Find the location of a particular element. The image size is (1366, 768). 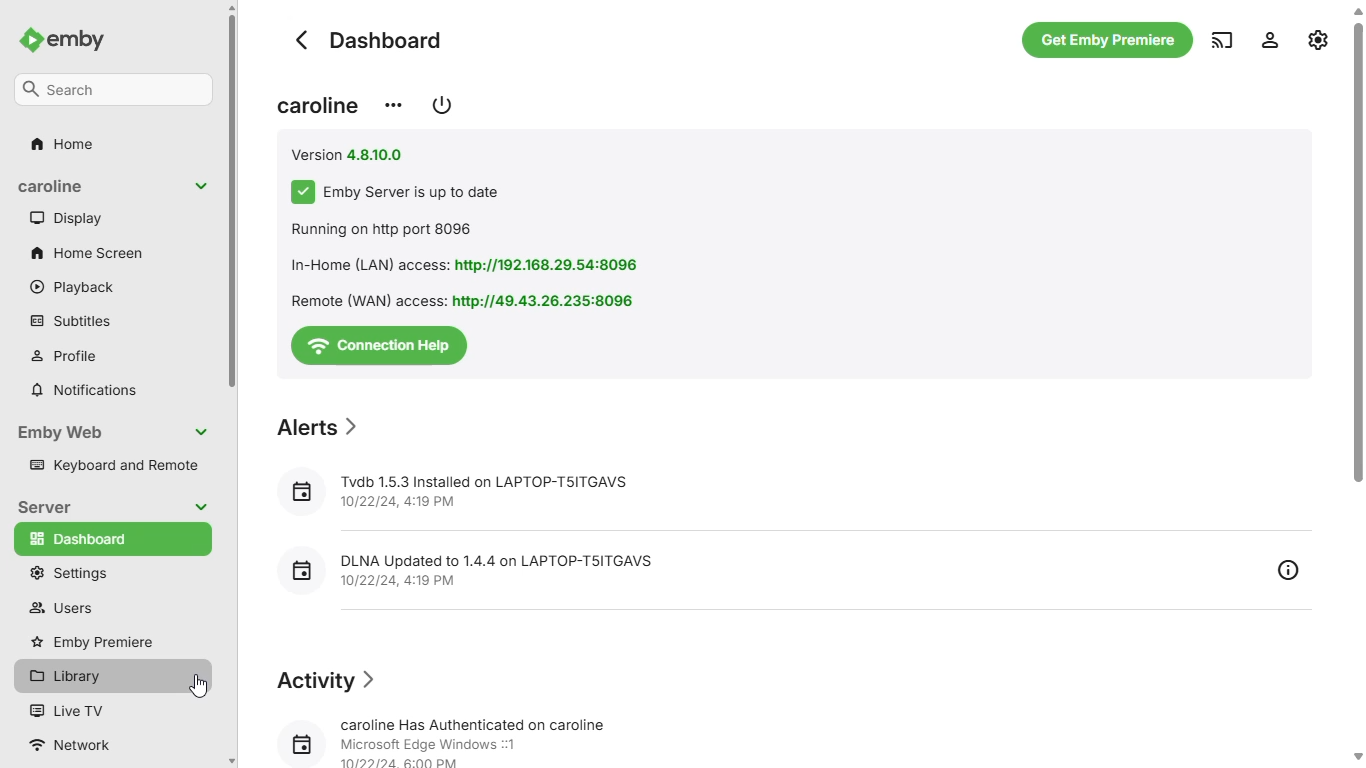

Remote (WAN) access: is located at coordinates (364, 301).